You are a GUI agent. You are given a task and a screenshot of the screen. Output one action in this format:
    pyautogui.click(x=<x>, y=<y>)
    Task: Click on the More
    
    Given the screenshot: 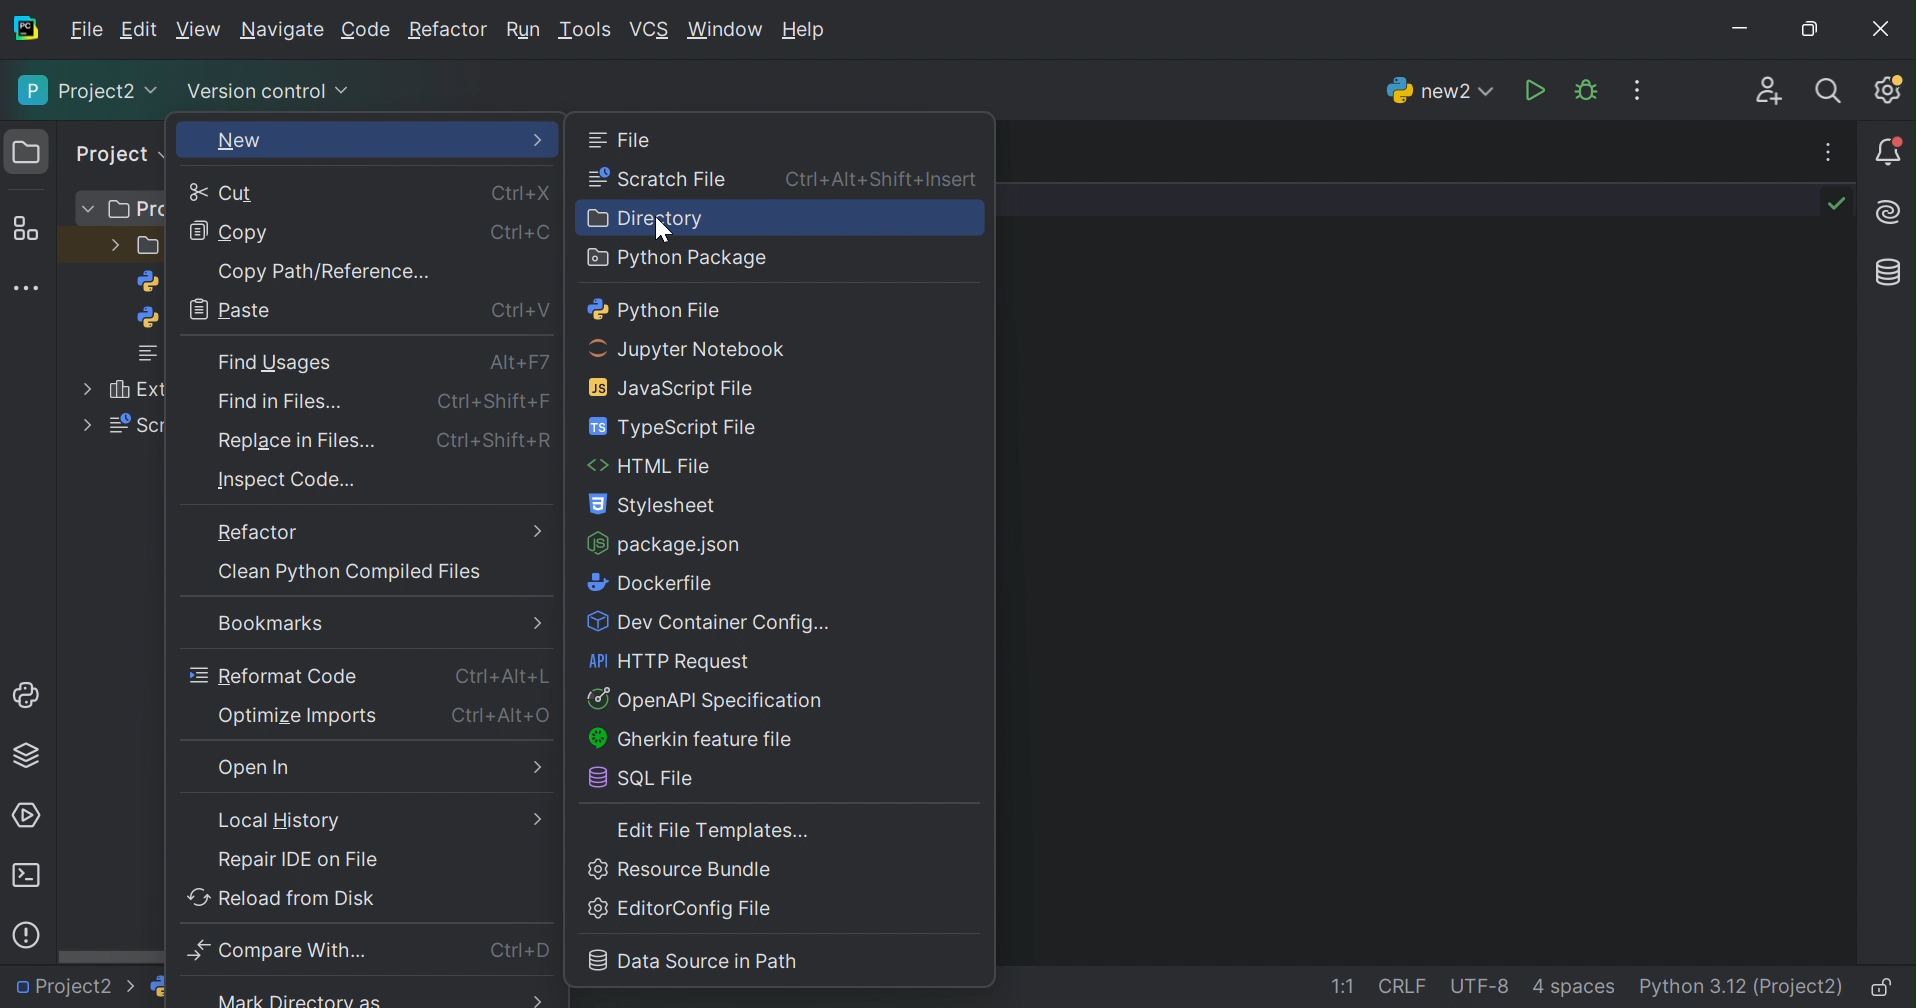 What is the action you would take?
    pyautogui.click(x=83, y=385)
    